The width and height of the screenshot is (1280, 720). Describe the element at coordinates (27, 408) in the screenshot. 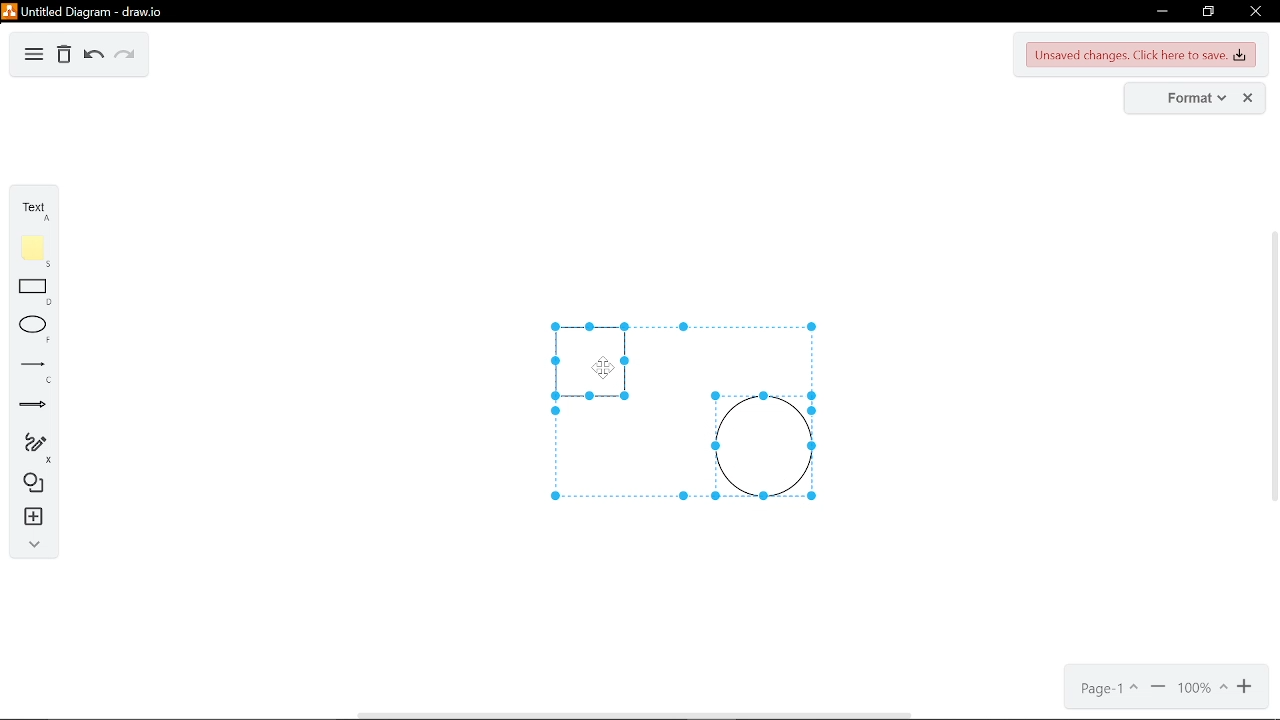

I see `arrow` at that location.